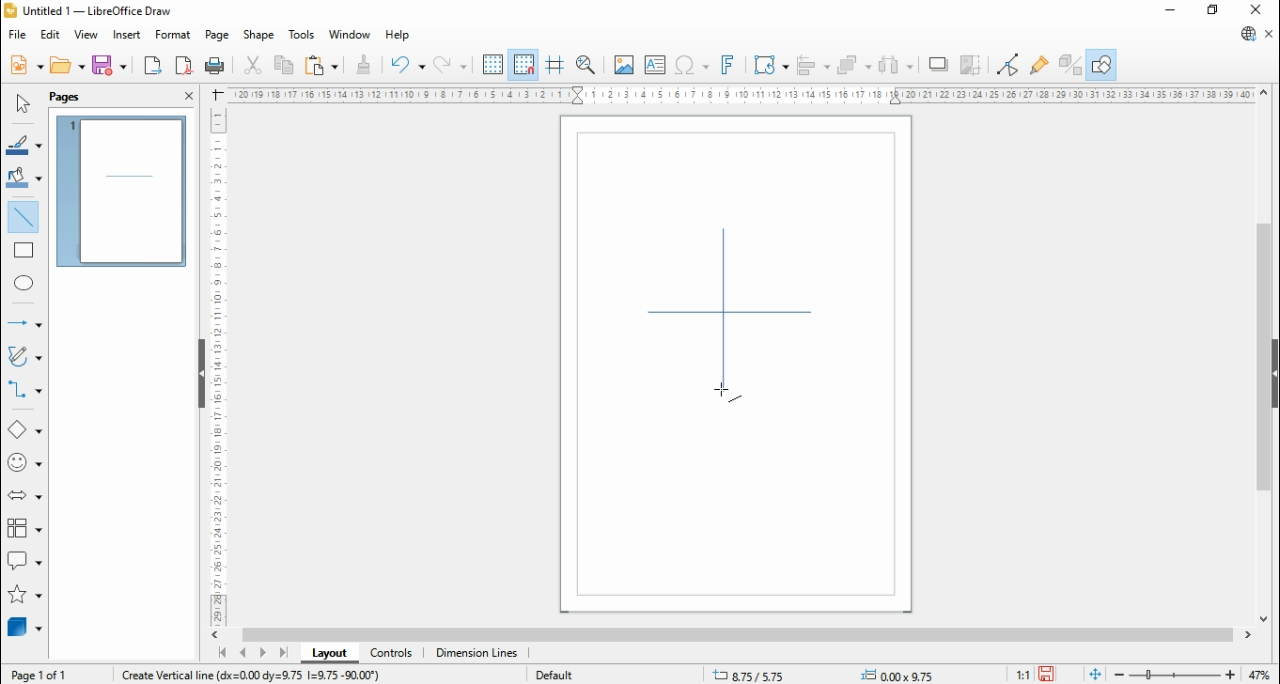  Describe the element at coordinates (174, 35) in the screenshot. I see `format` at that location.